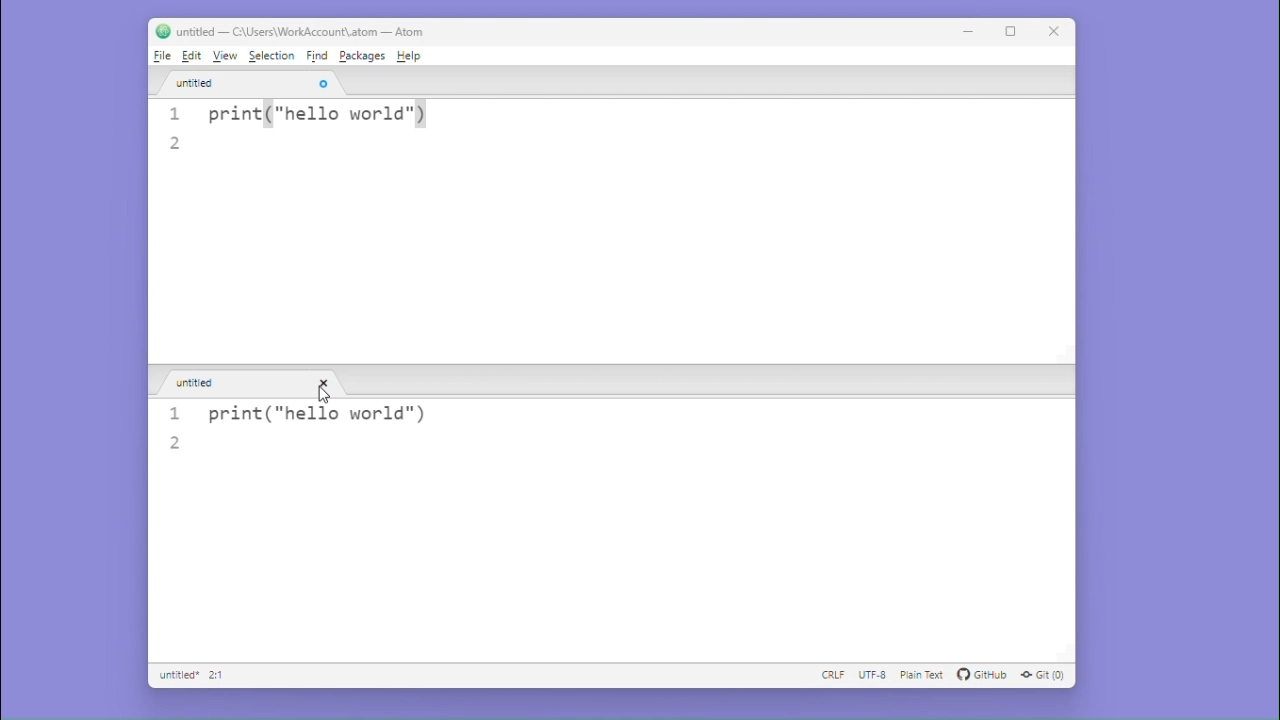 This screenshot has width=1280, height=720. What do you see at coordinates (316, 58) in the screenshot?
I see `Find` at bounding box center [316, 58].